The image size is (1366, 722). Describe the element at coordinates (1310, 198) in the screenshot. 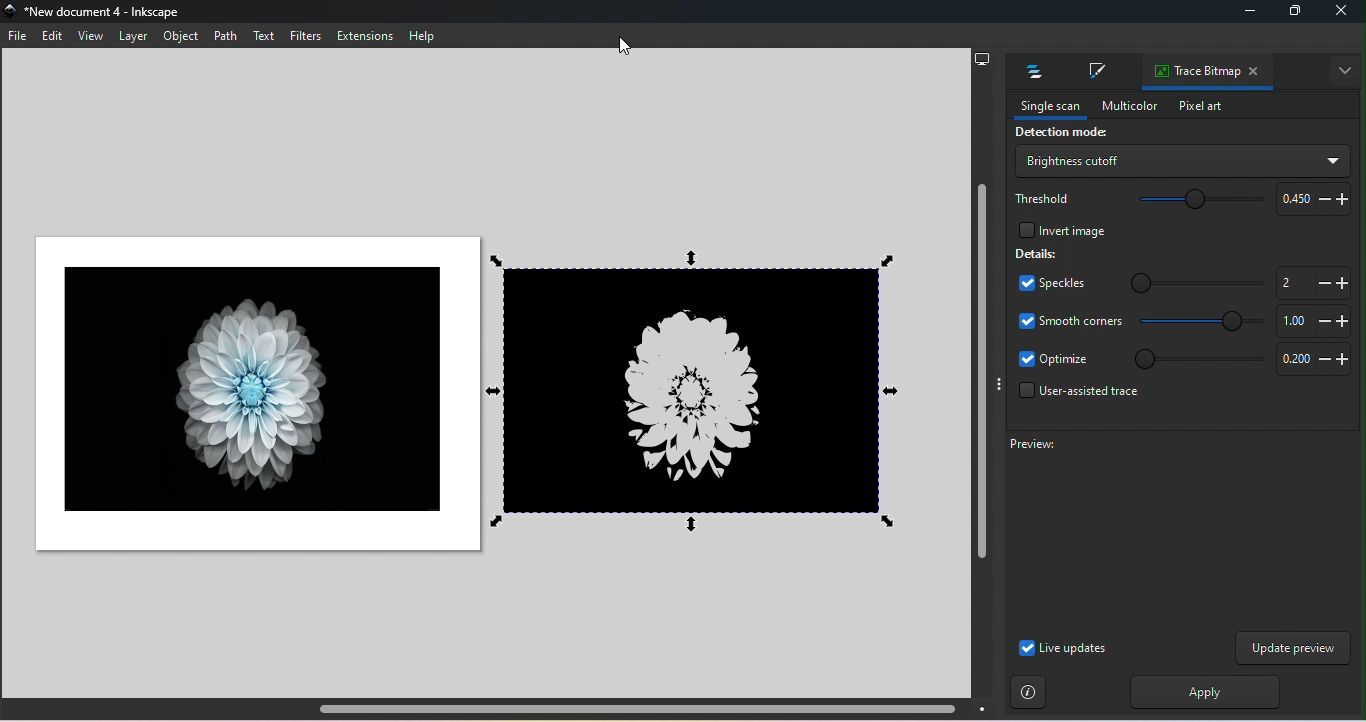

I see `Increase or decrease threshold` at that location.